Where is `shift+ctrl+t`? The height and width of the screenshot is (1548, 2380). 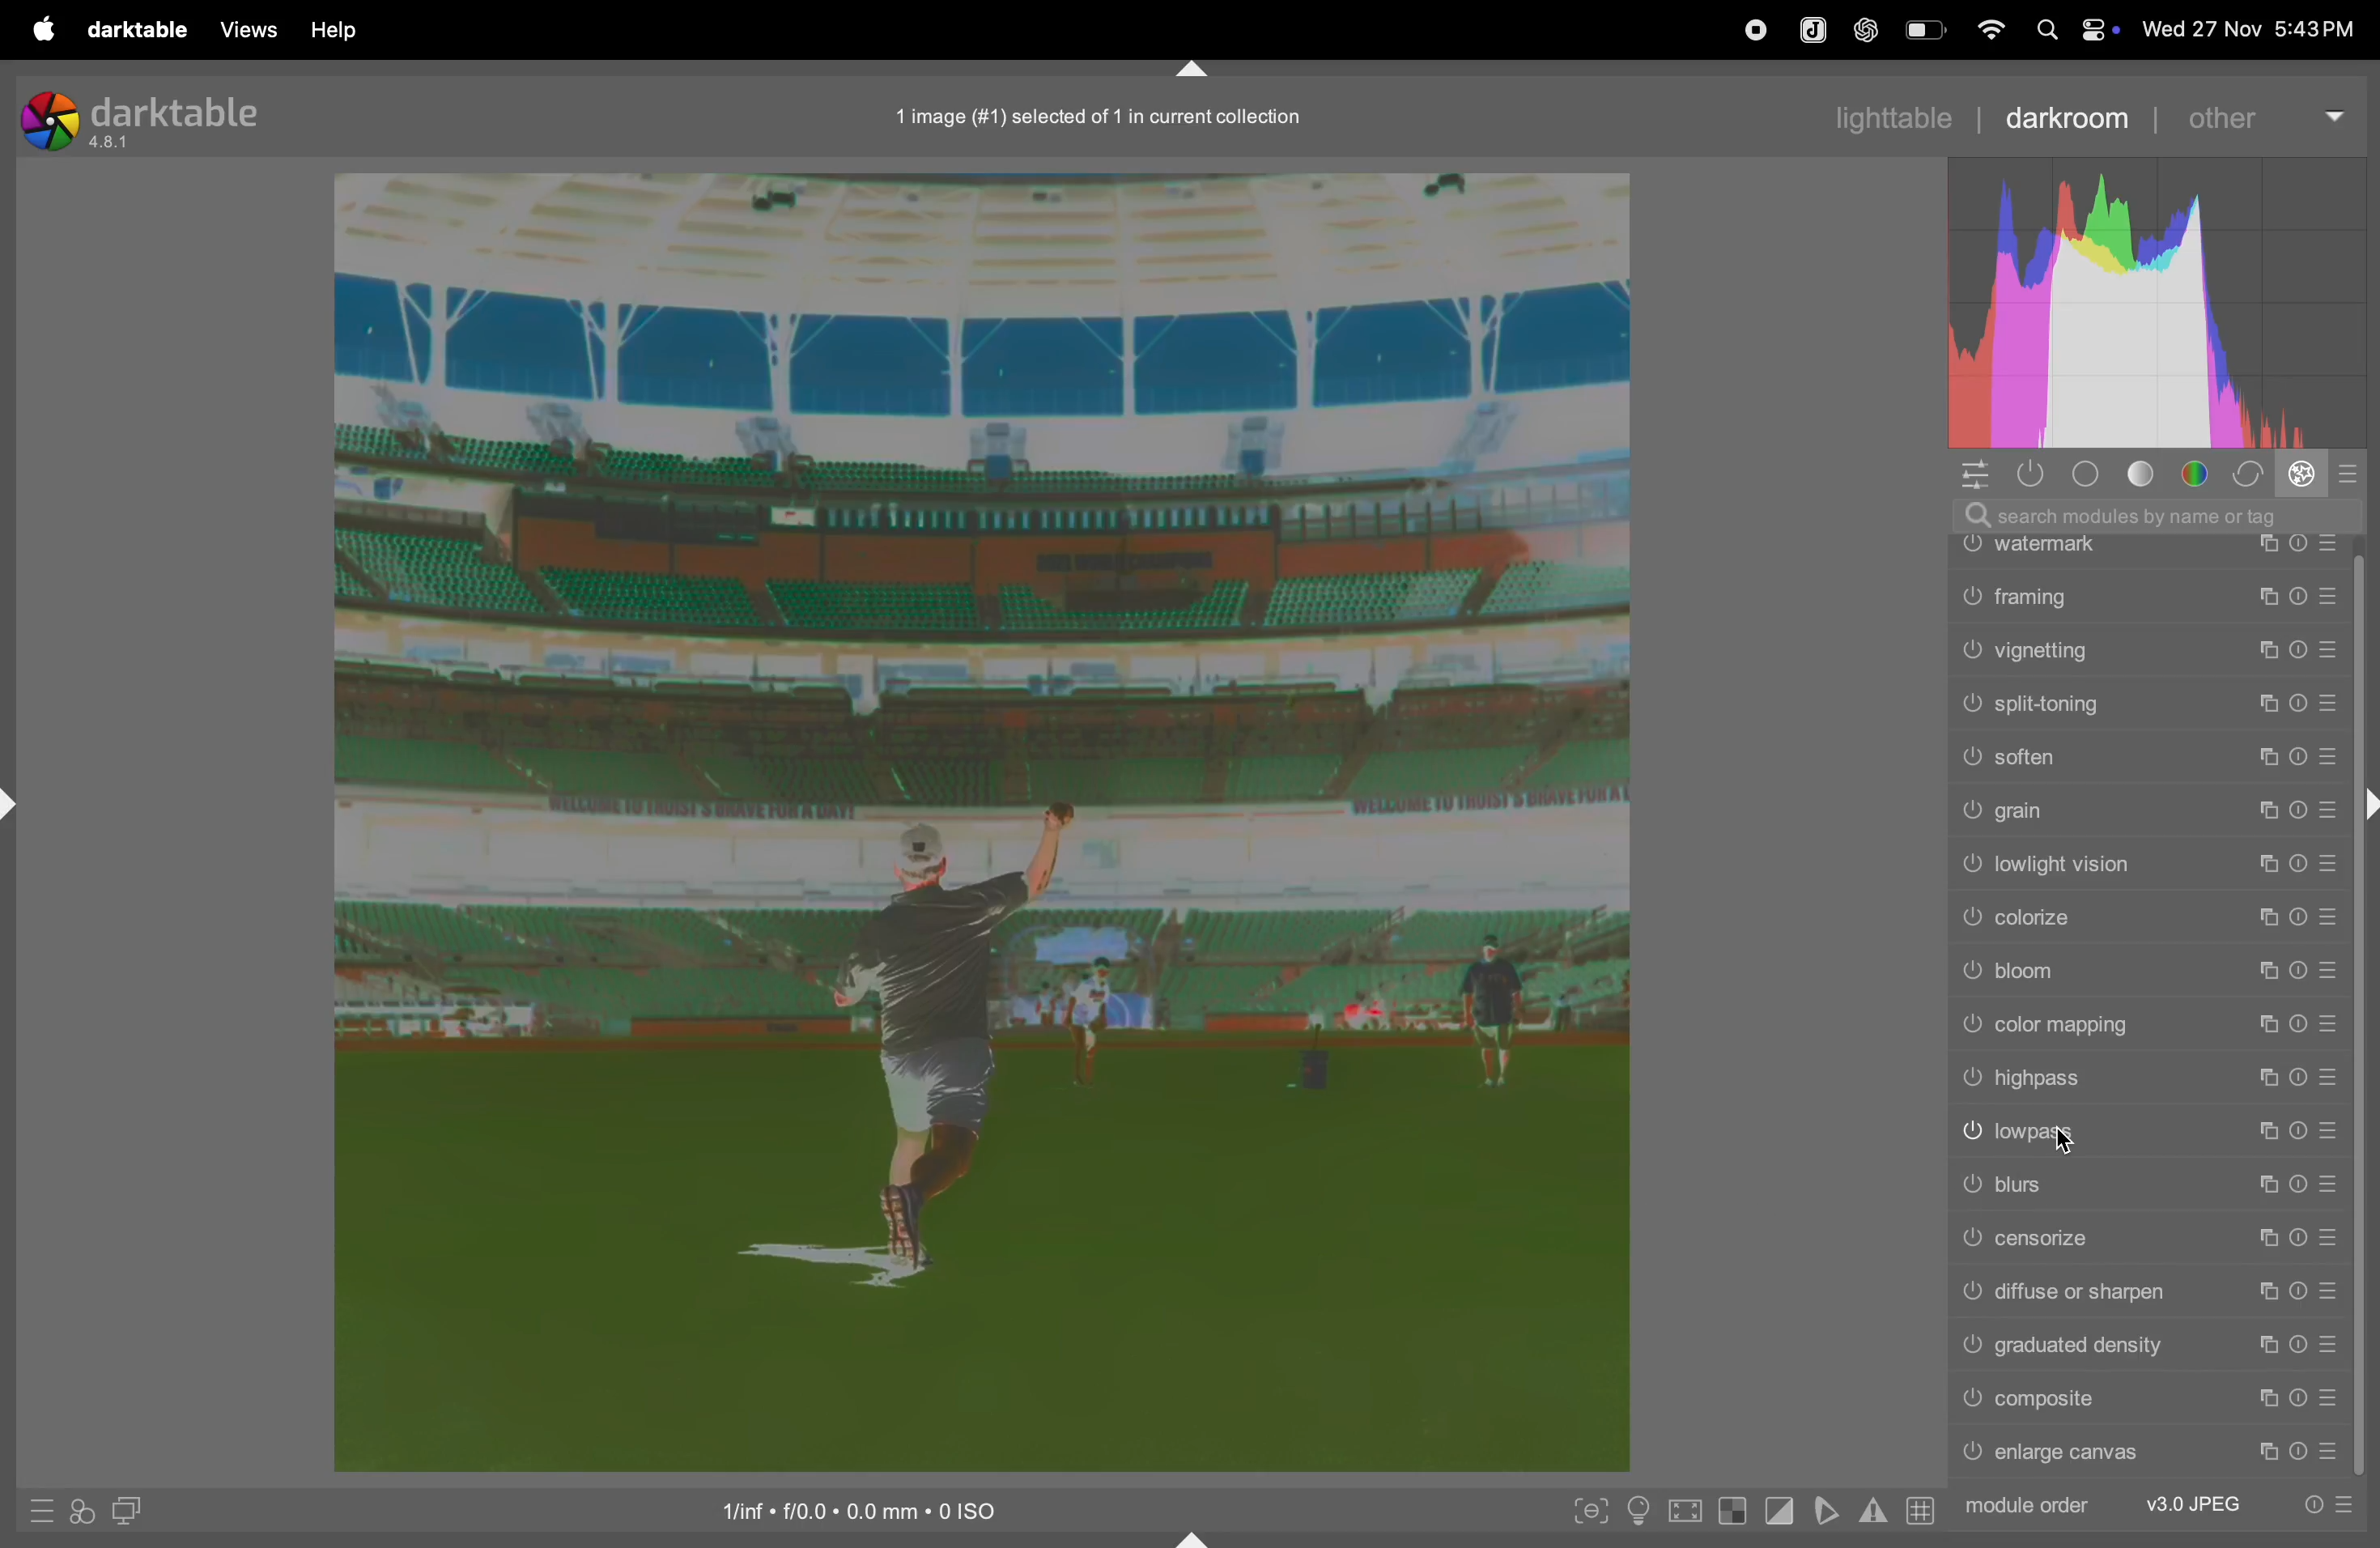
shift+ctrl+t is located at coordinates (1194, 69).